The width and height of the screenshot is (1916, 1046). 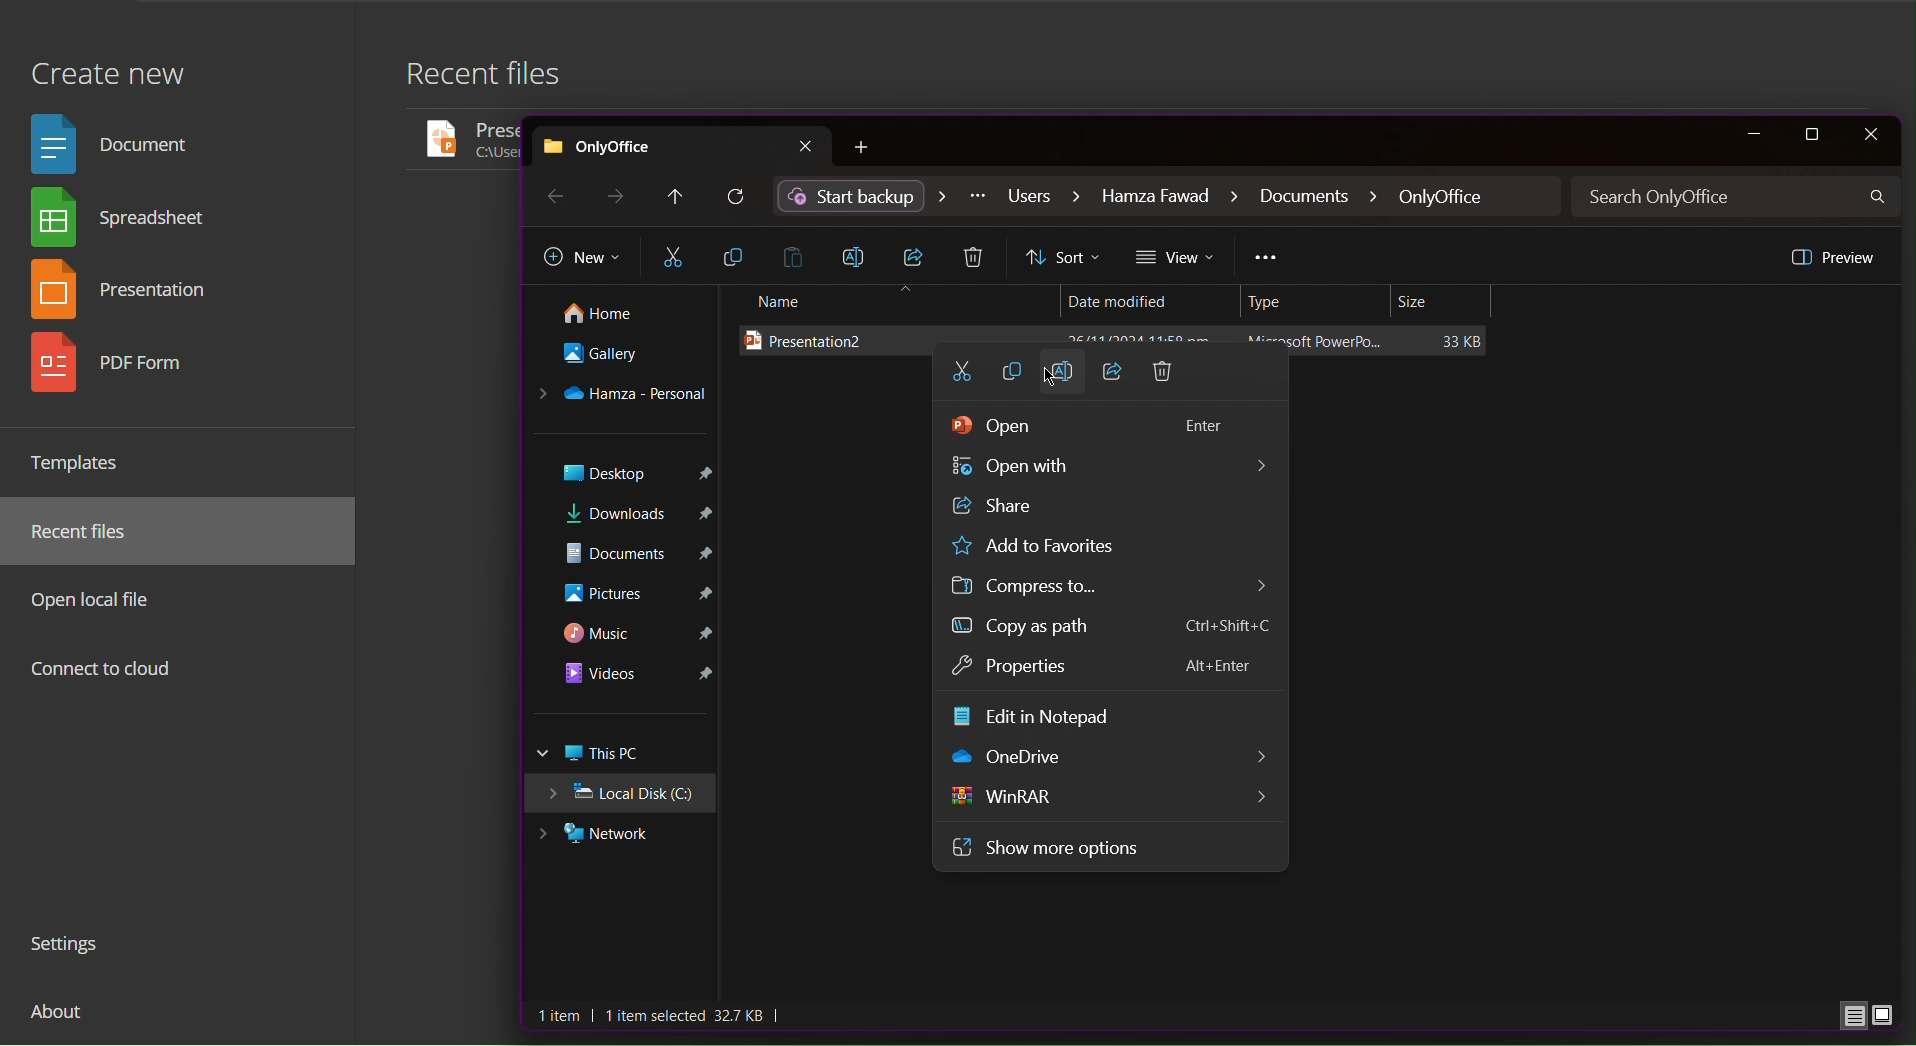 What do you see at coordinates (977, 259) in the screenshot?
I see `Delete` at bounding box center [977, 259].